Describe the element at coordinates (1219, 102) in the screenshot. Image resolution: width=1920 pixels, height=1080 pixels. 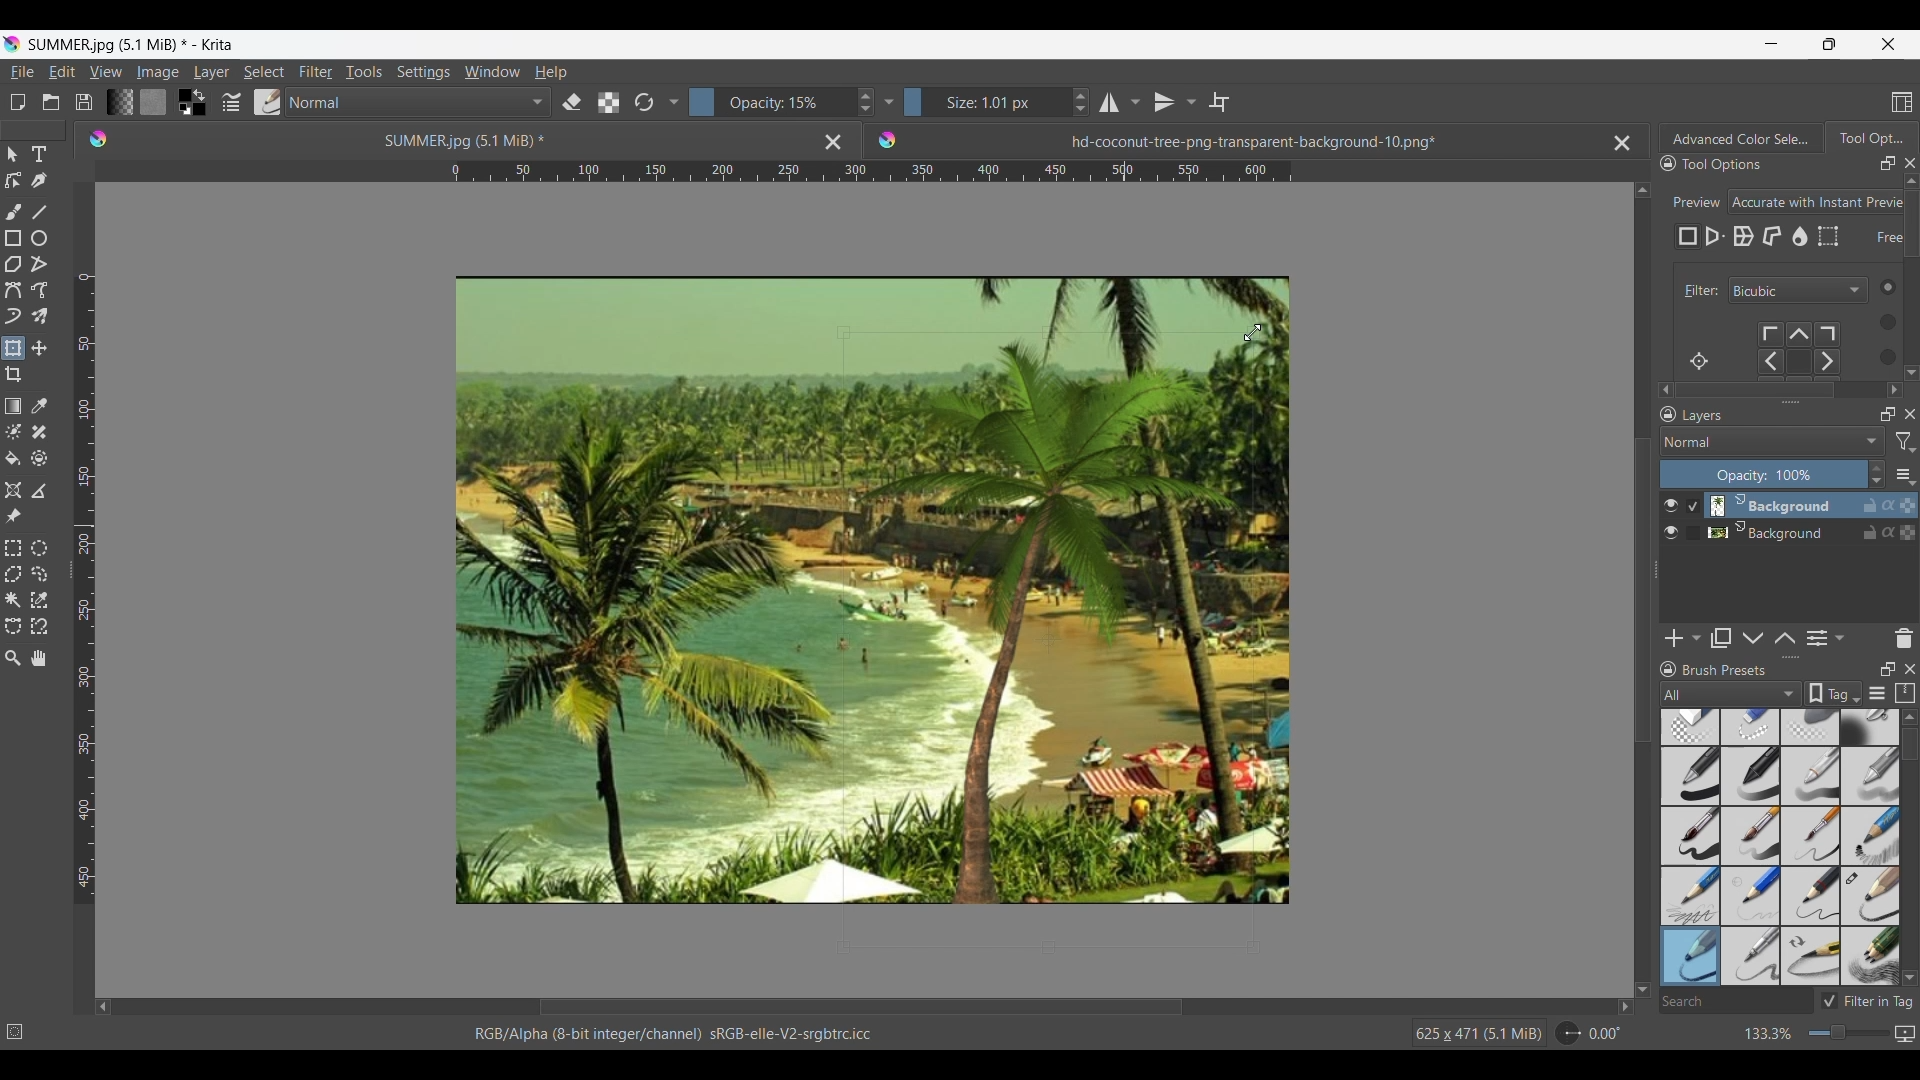
I see `Wrap around mode` at that location.